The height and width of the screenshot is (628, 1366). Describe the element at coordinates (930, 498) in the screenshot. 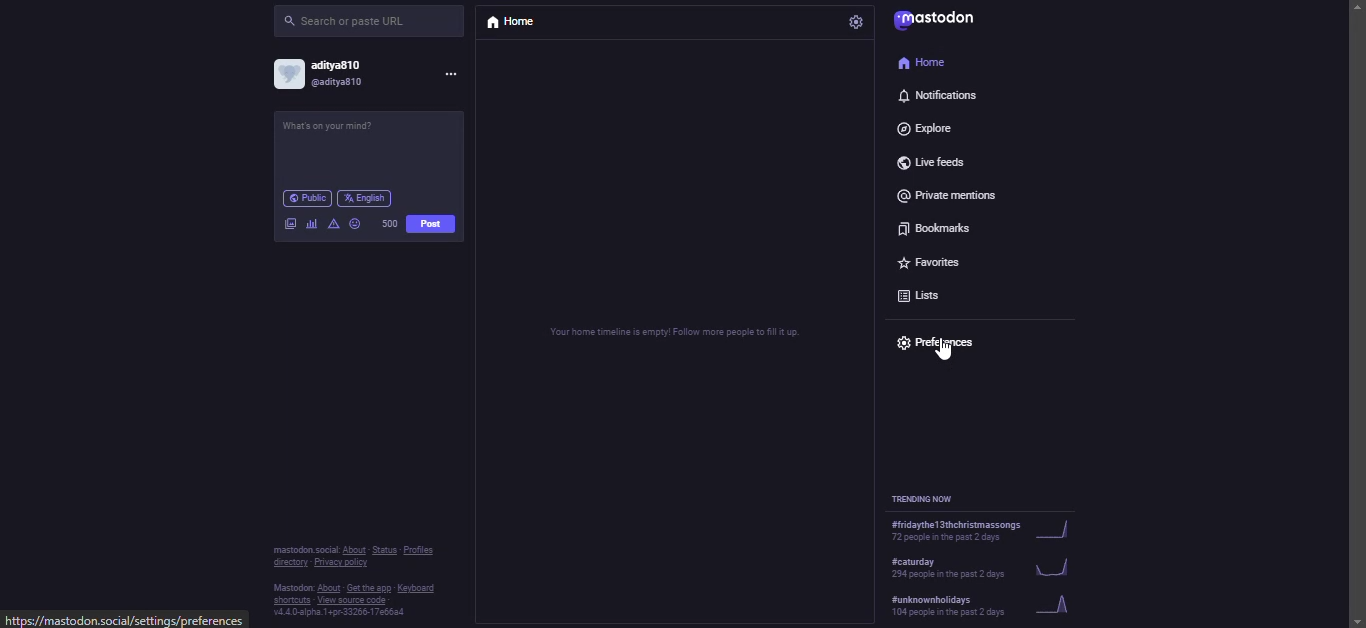

I see `trending` at that location.